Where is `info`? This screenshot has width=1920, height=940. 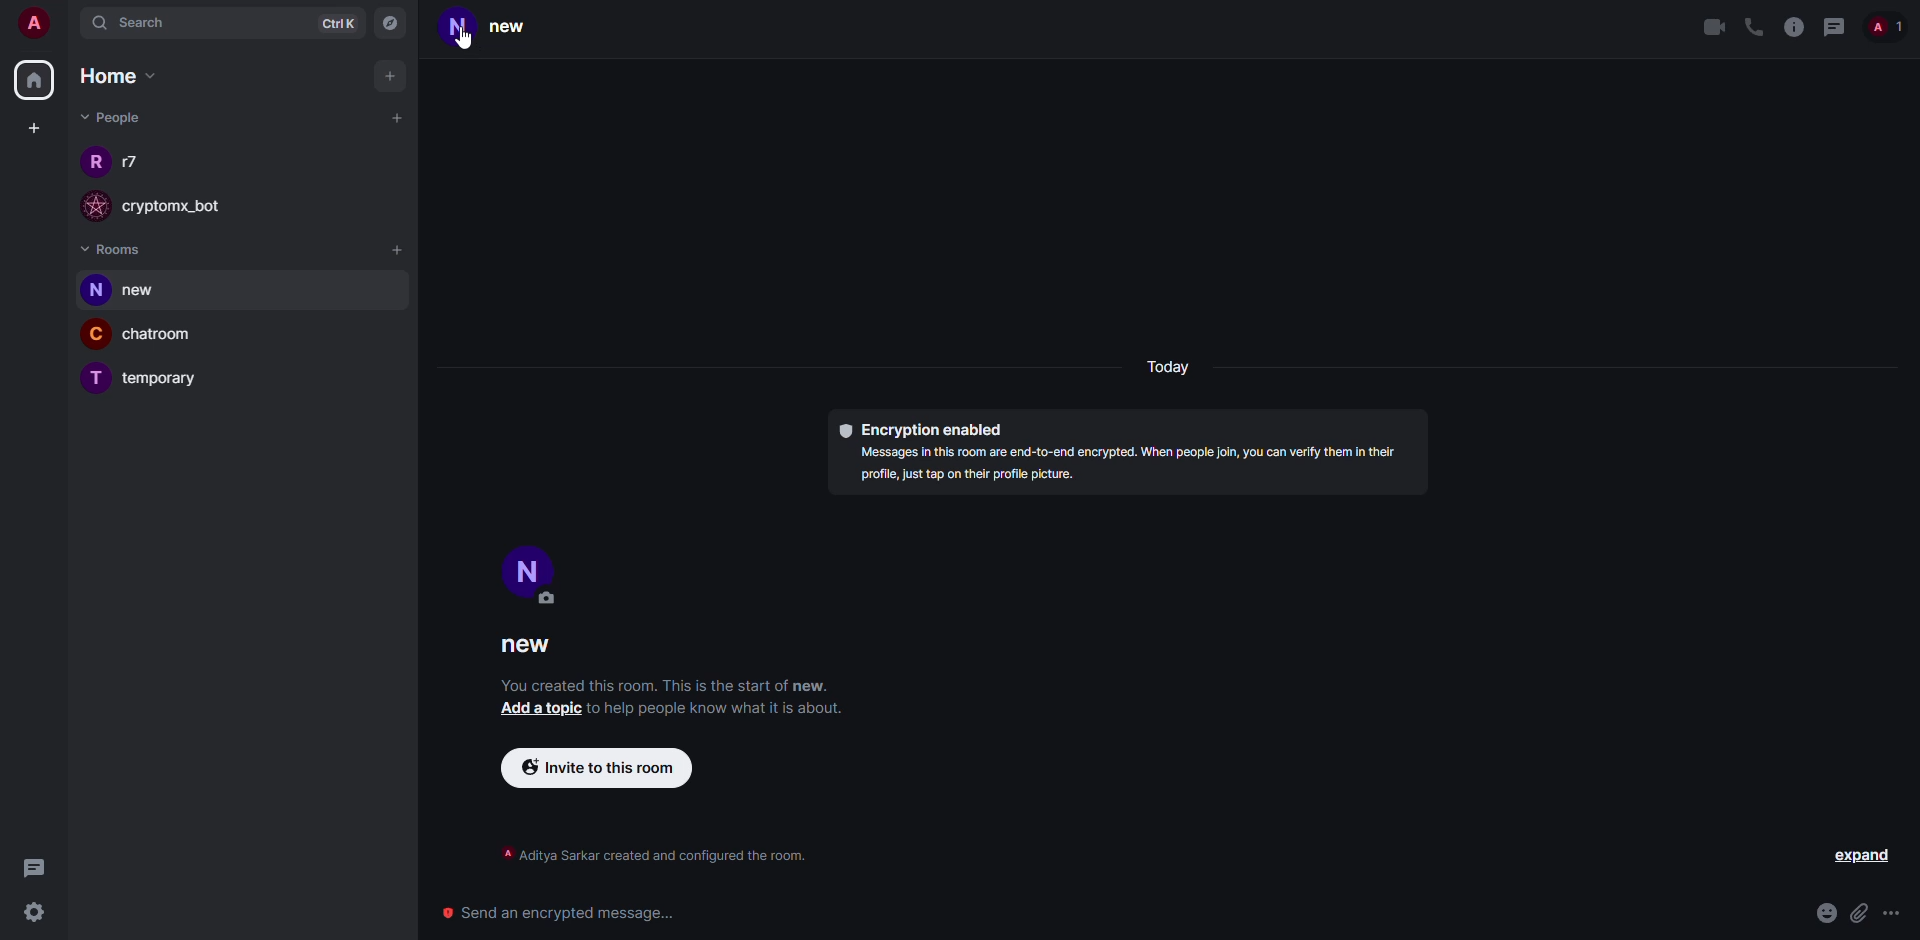 info is located at coordinates (654, 853).